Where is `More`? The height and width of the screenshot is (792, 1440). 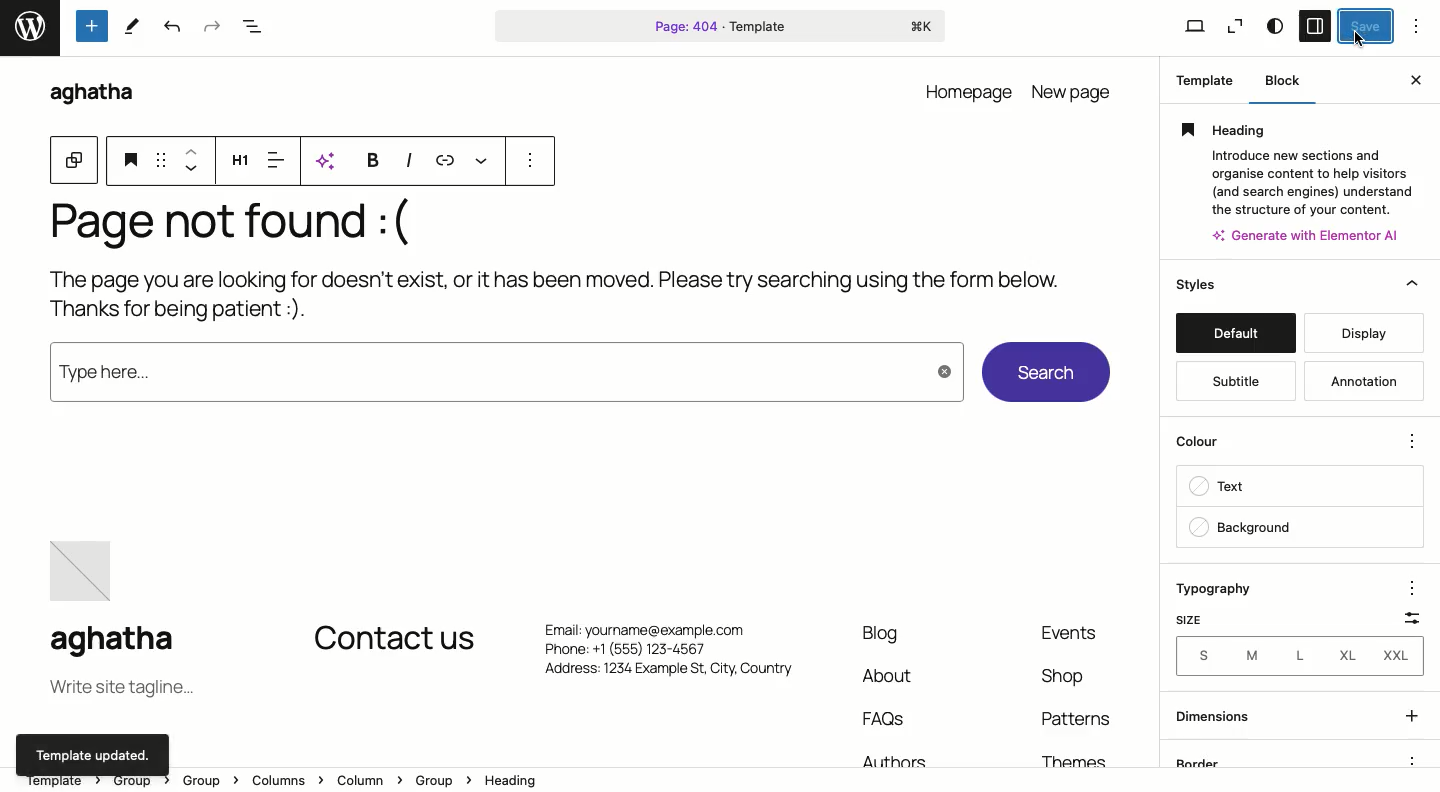
More is located at coordinates (488, 161).